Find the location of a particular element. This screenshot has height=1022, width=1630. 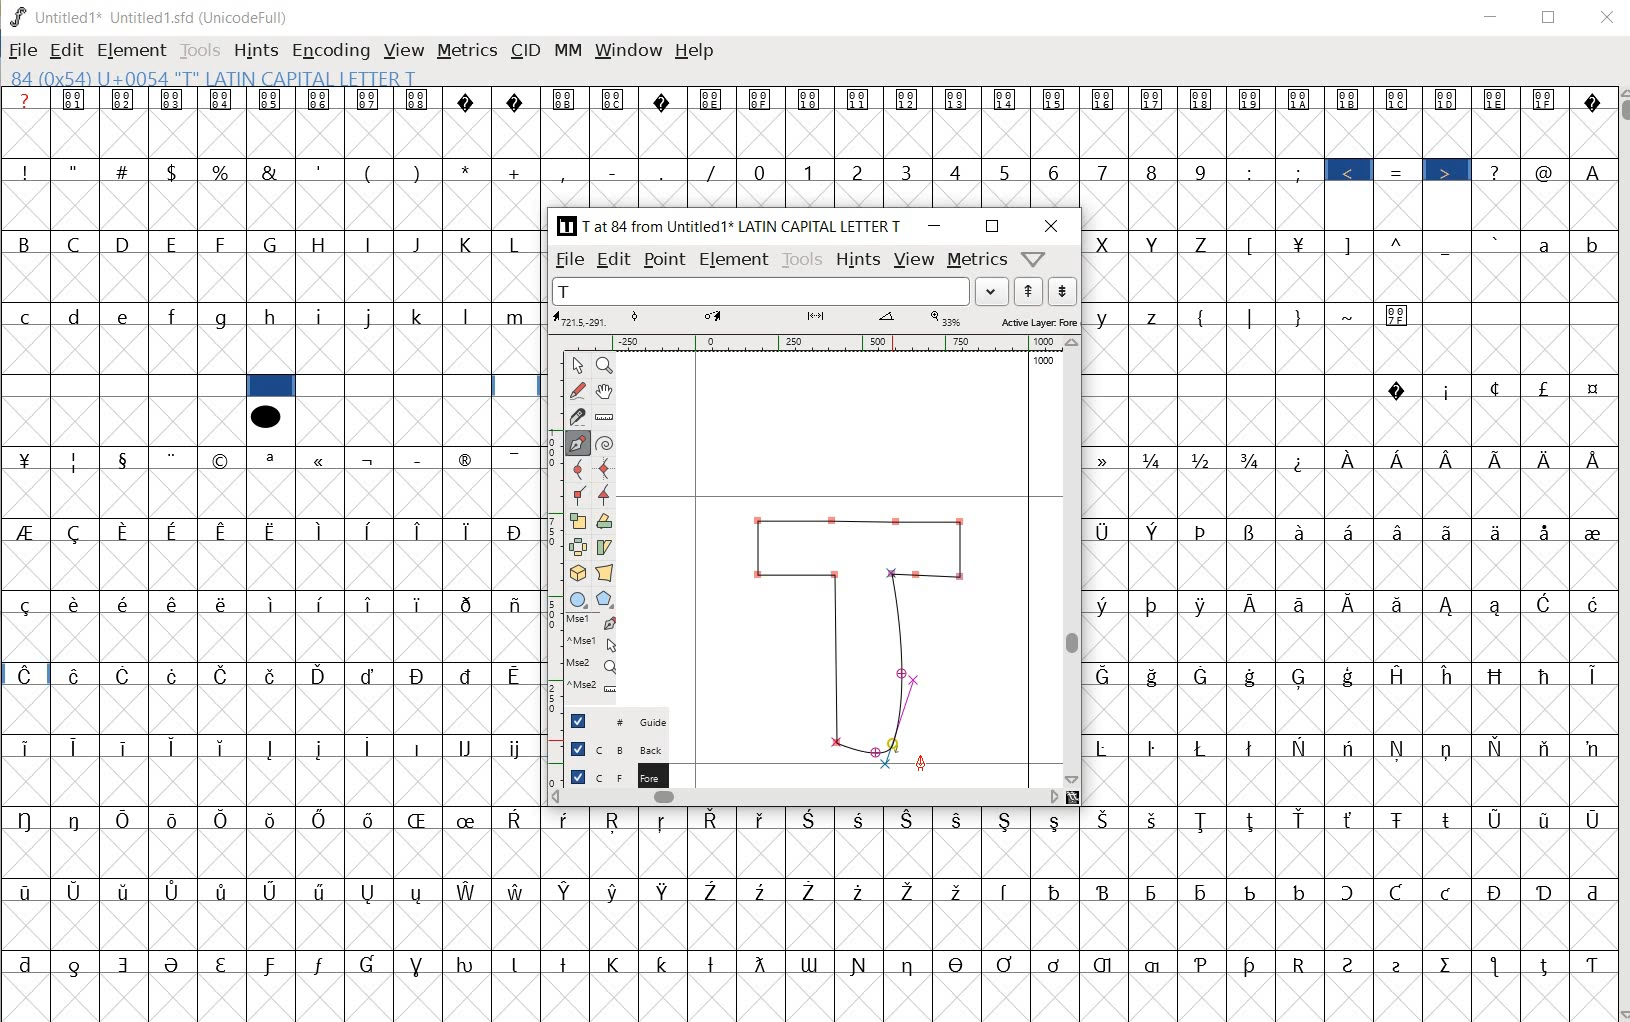

Symbol is located at coordinates (272, 531).